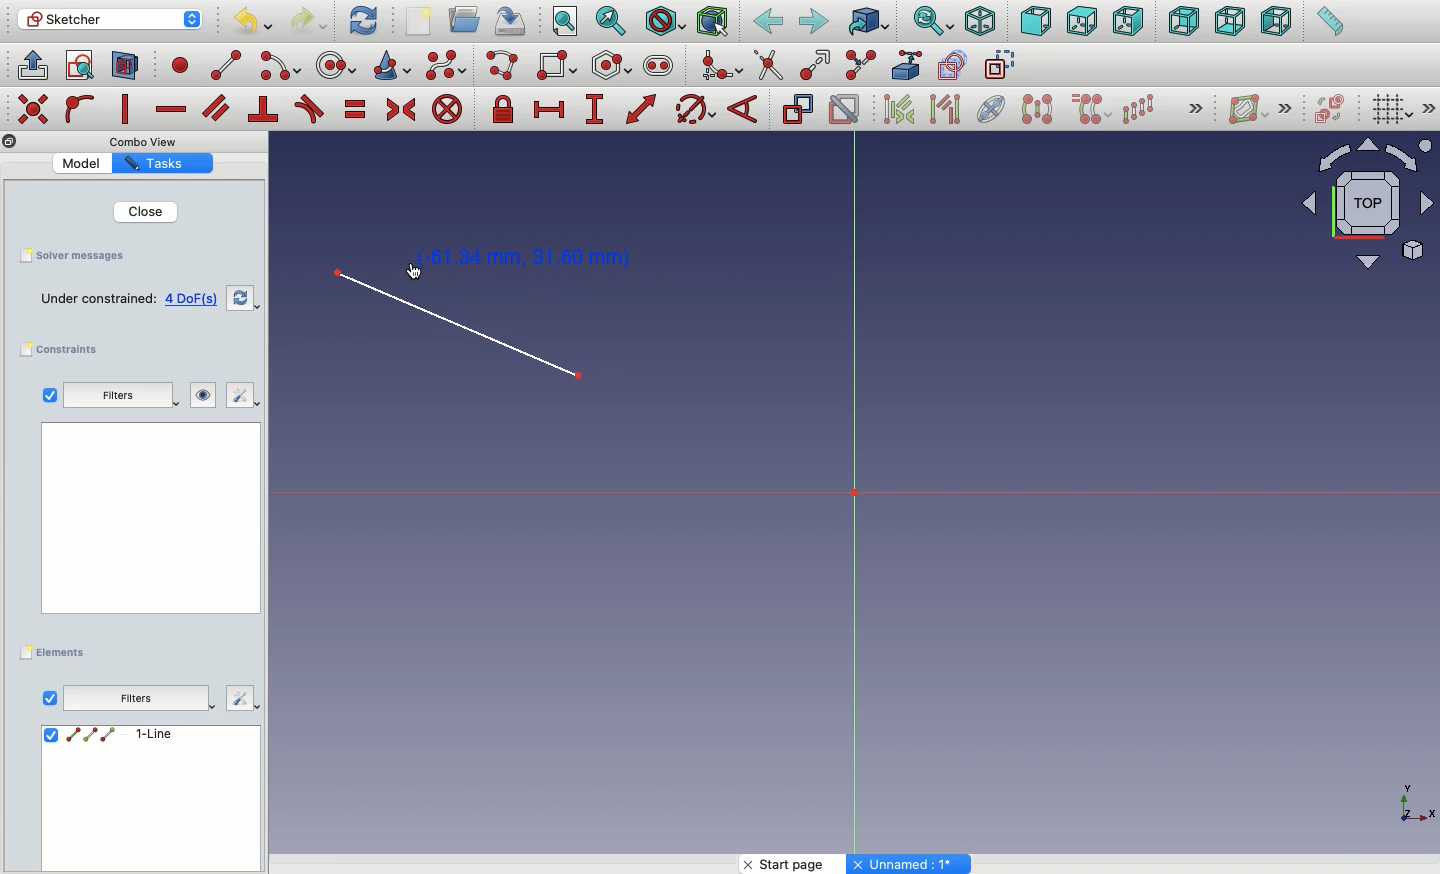  Describe the element at coordinates (1358, 212) in the screenshot. I see `` at that location.